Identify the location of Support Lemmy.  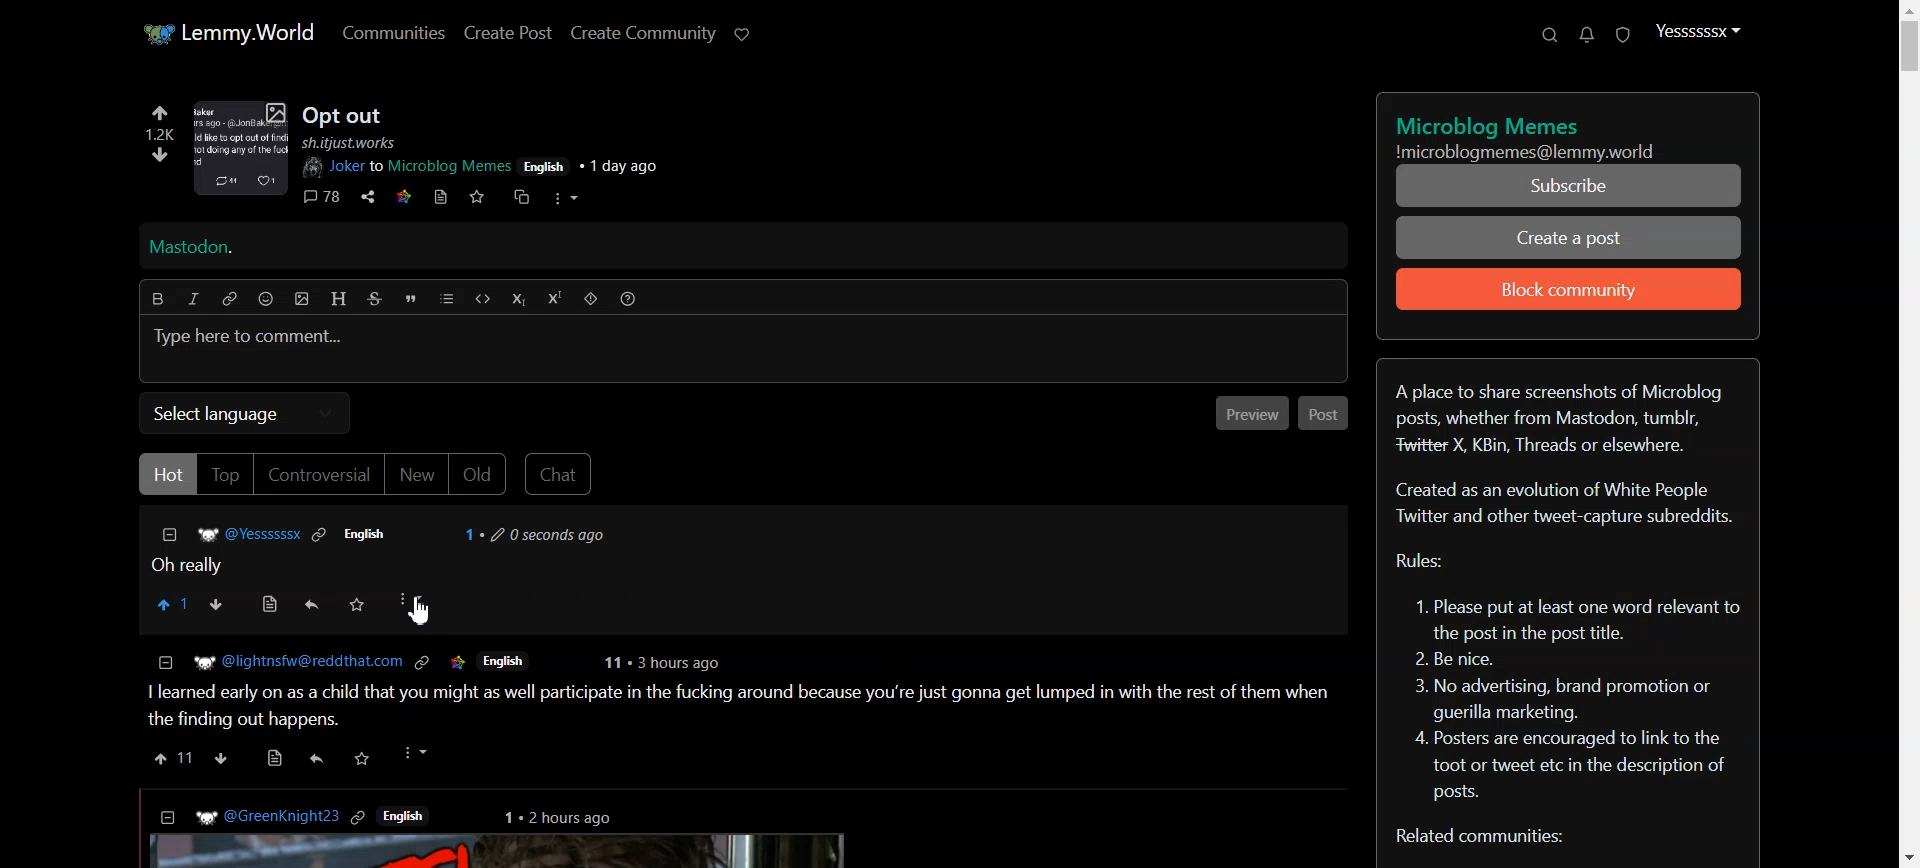
(744, 35).